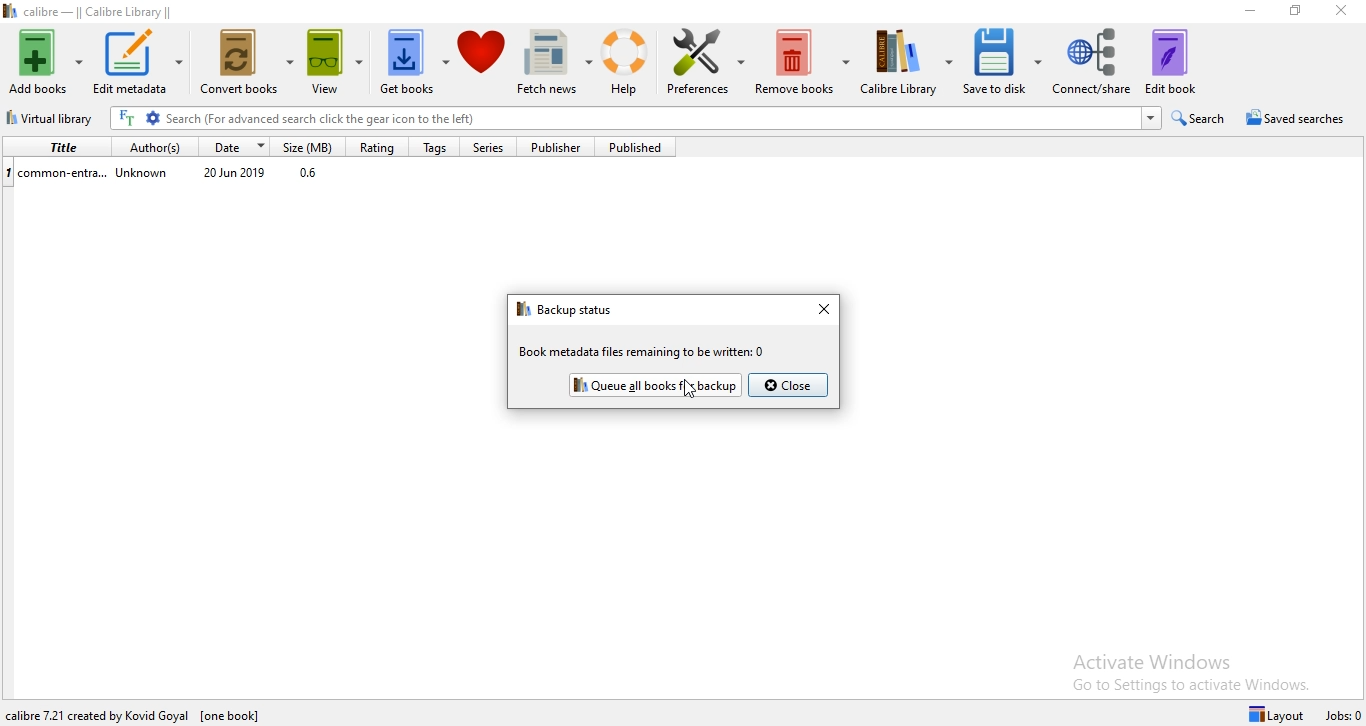 This screenshot has height=726, width=1366. Describe the element at coordinates (630, 63) in the screenshot. I see `Help` at that location.